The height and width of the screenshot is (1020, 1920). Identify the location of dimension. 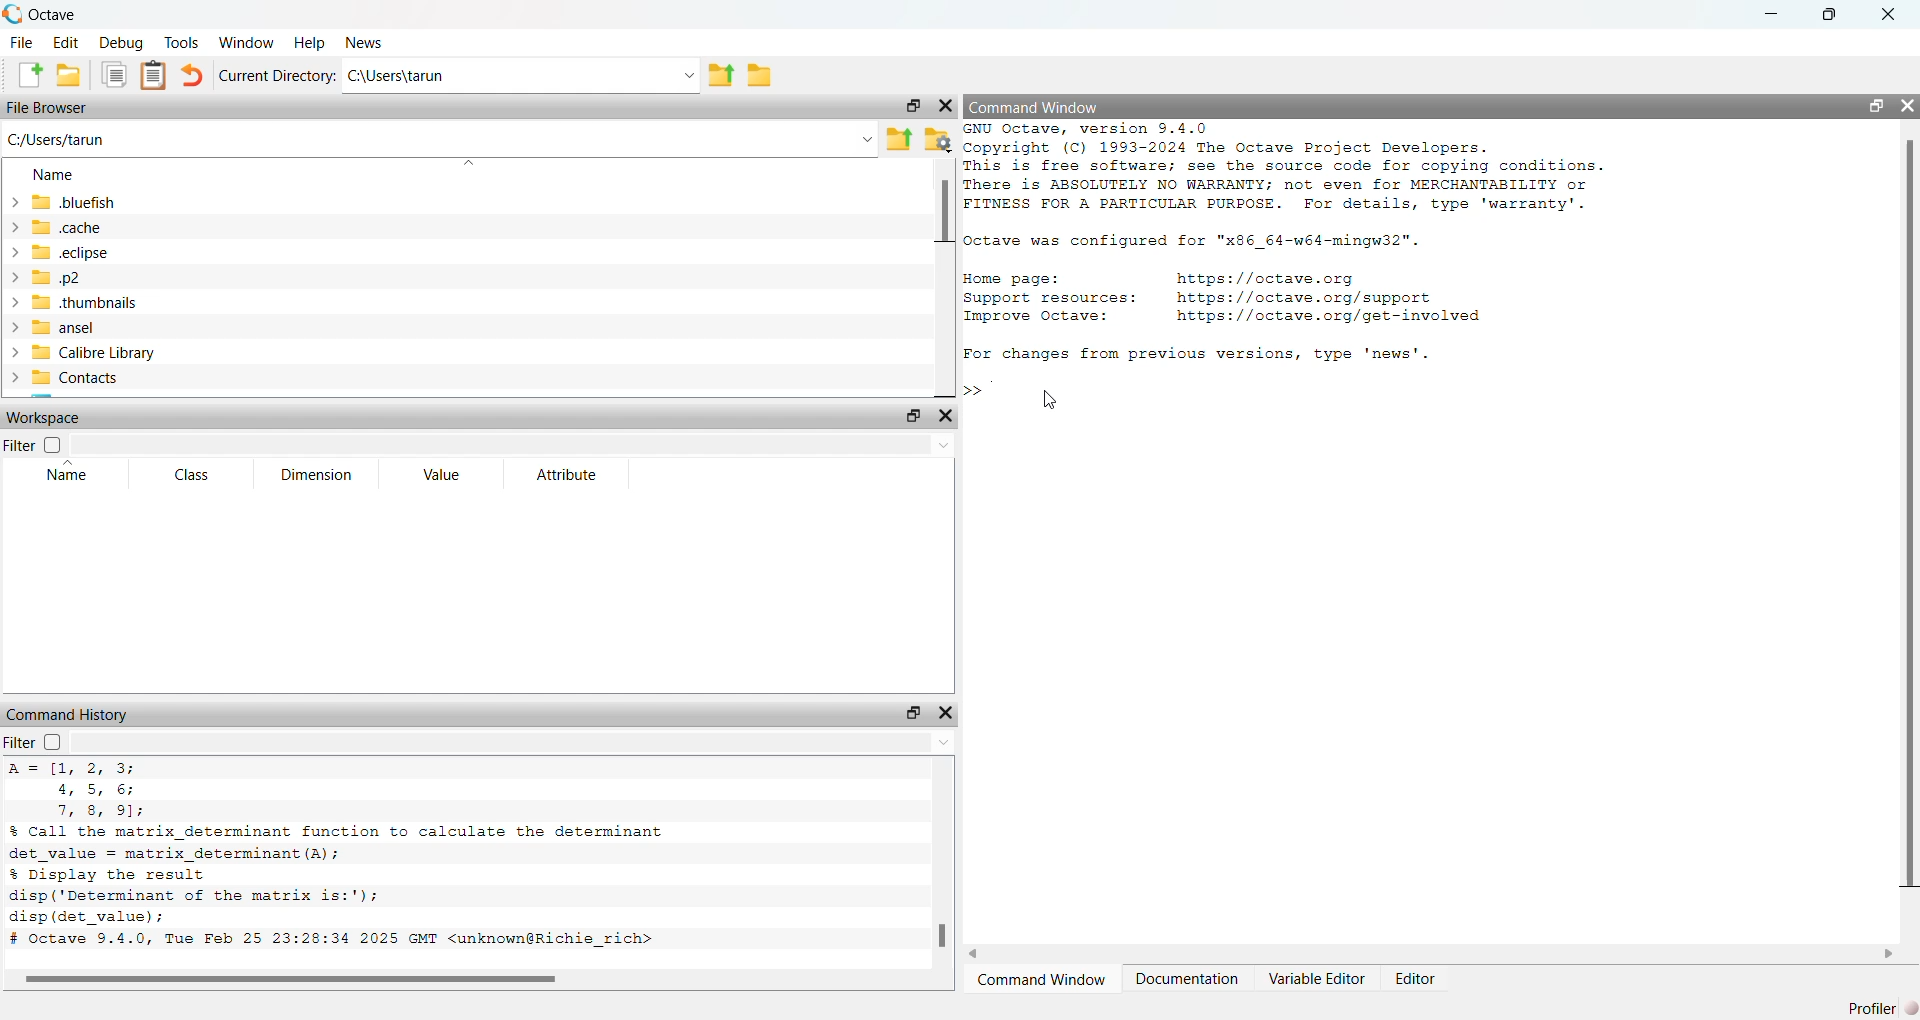
(319, 476).